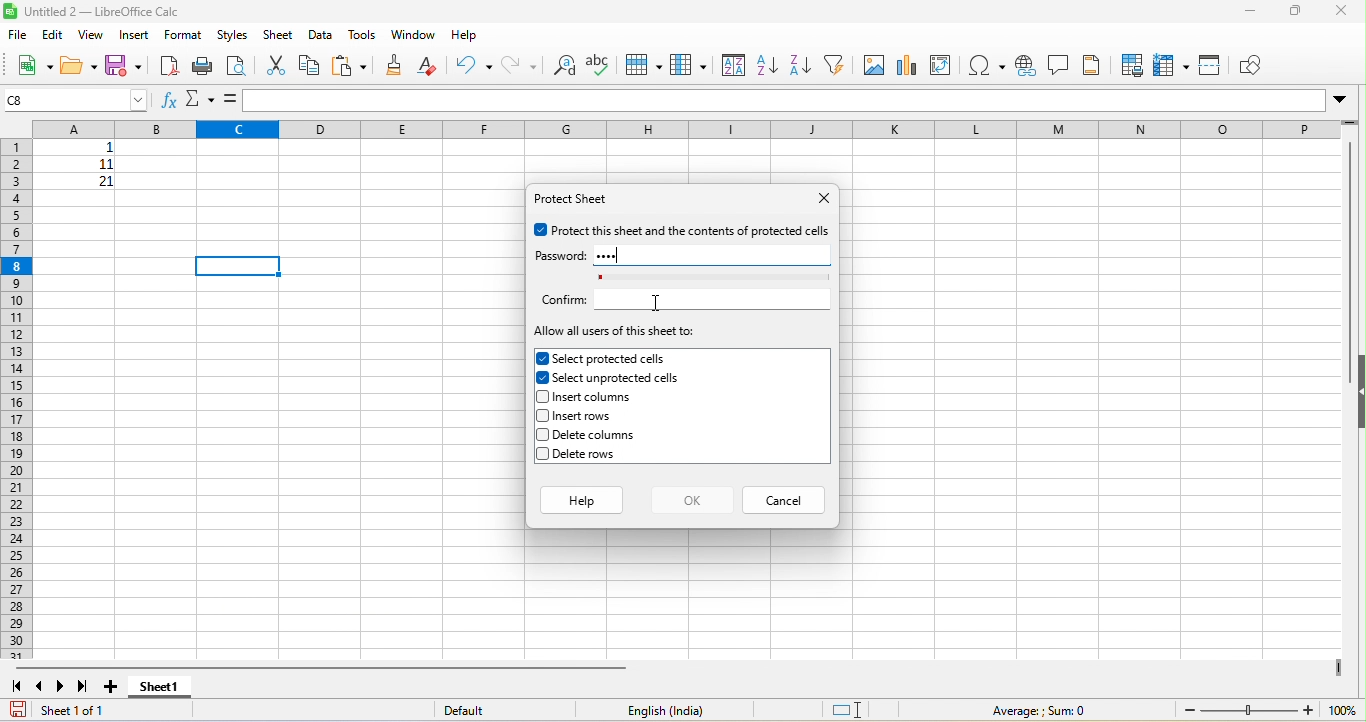  Describe the element at coordinates (907, 65) in the screenshot. I see `chart` at that location.